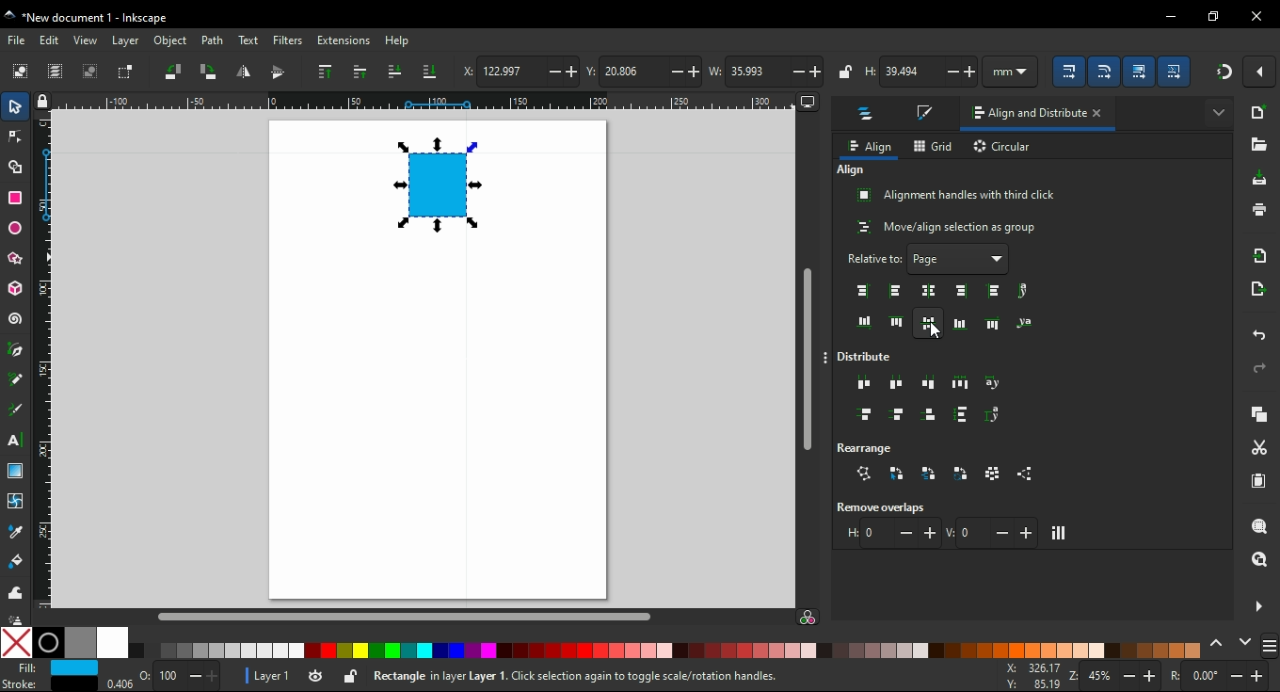  What do you see at coordinates (1260, 448) in the screenshot?
I see `cut` at bounding box center [1260, 448].